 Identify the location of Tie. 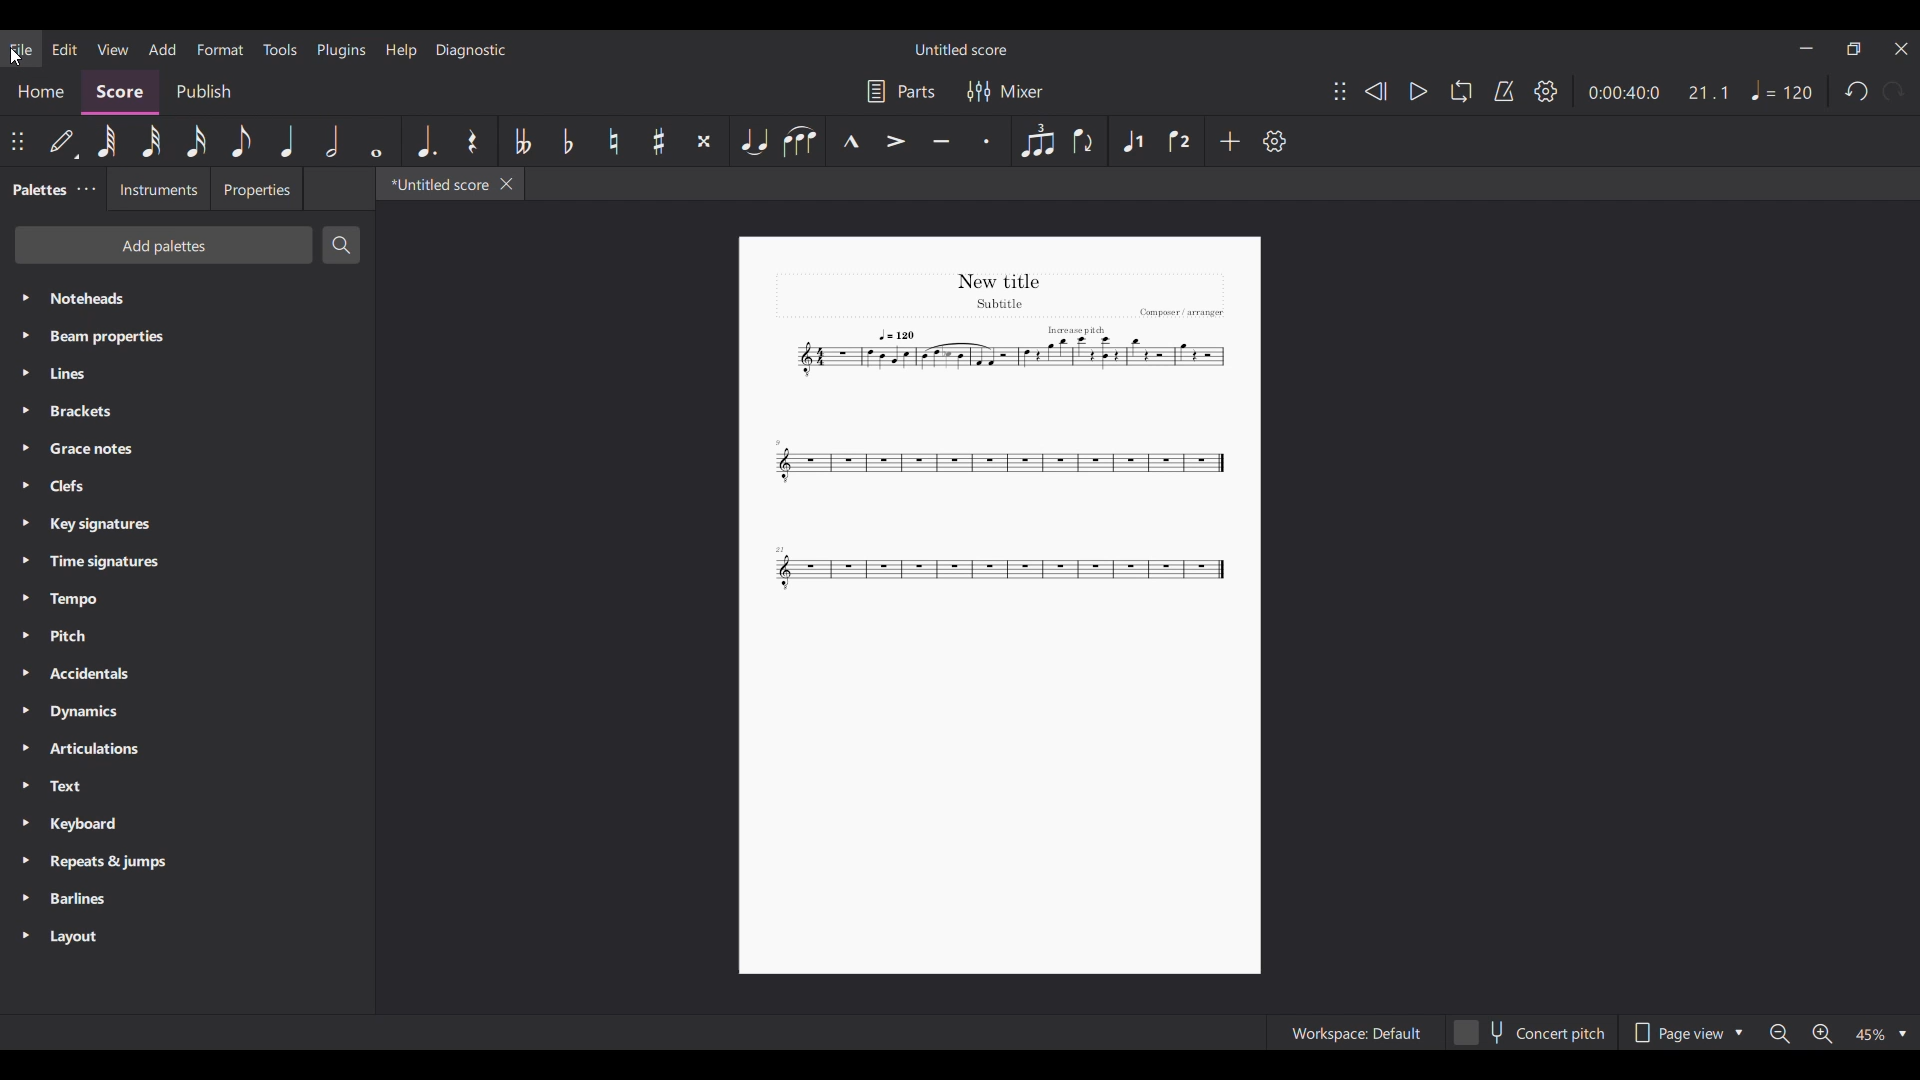
(753, 141).